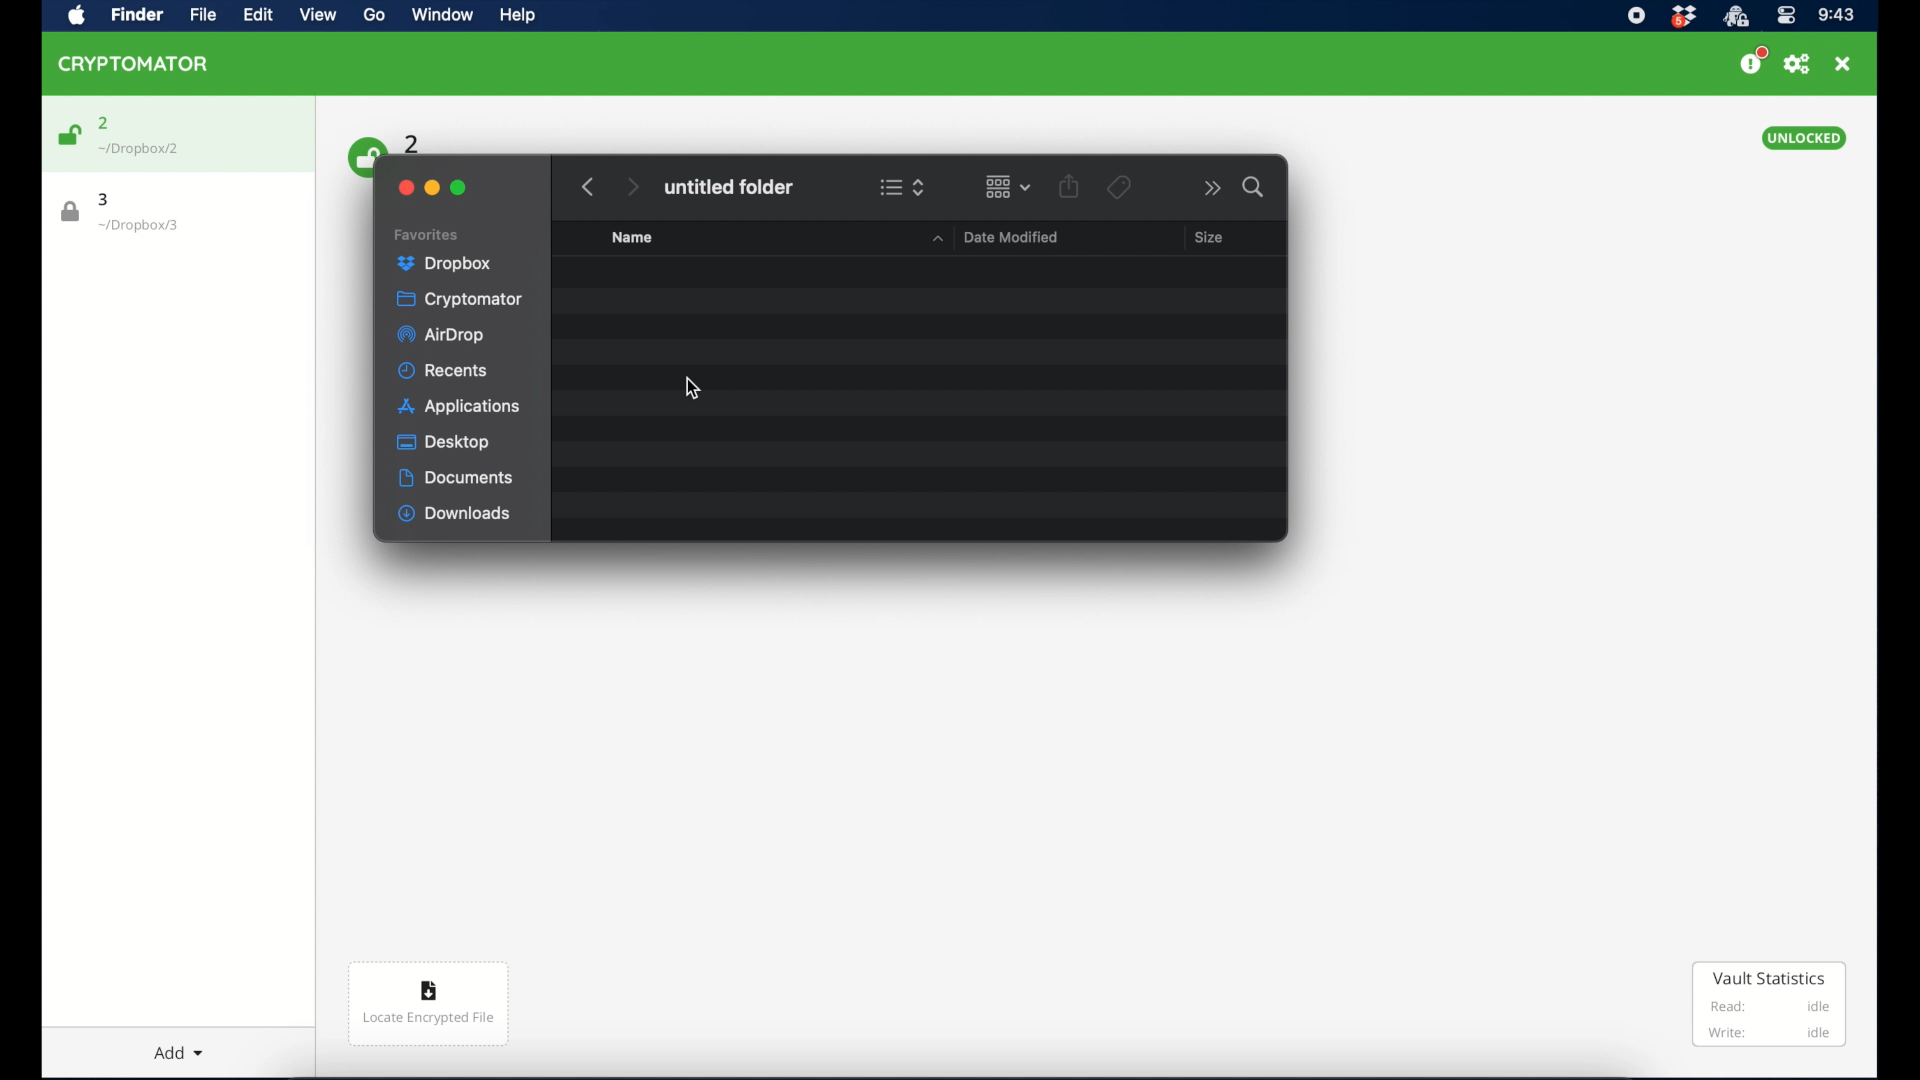 This screenshot has height=1080, width=1920. I want to click on share, so click(1069, 186).